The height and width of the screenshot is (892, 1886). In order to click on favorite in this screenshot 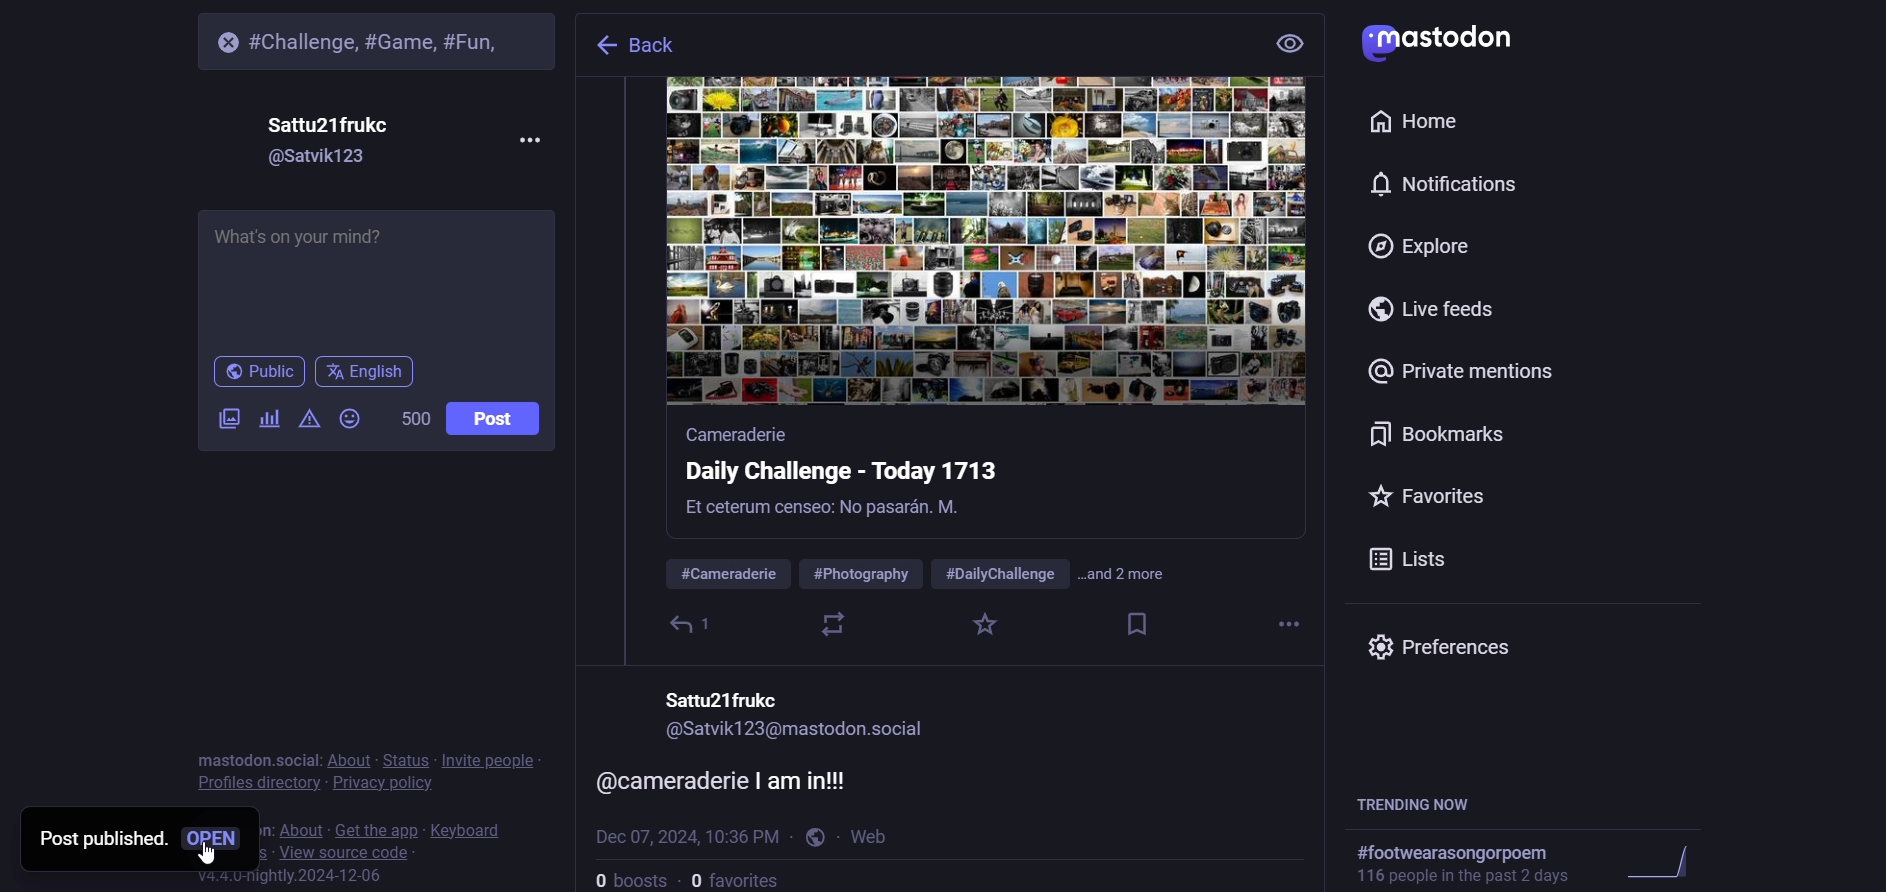, I will do `click(991, 624)`.